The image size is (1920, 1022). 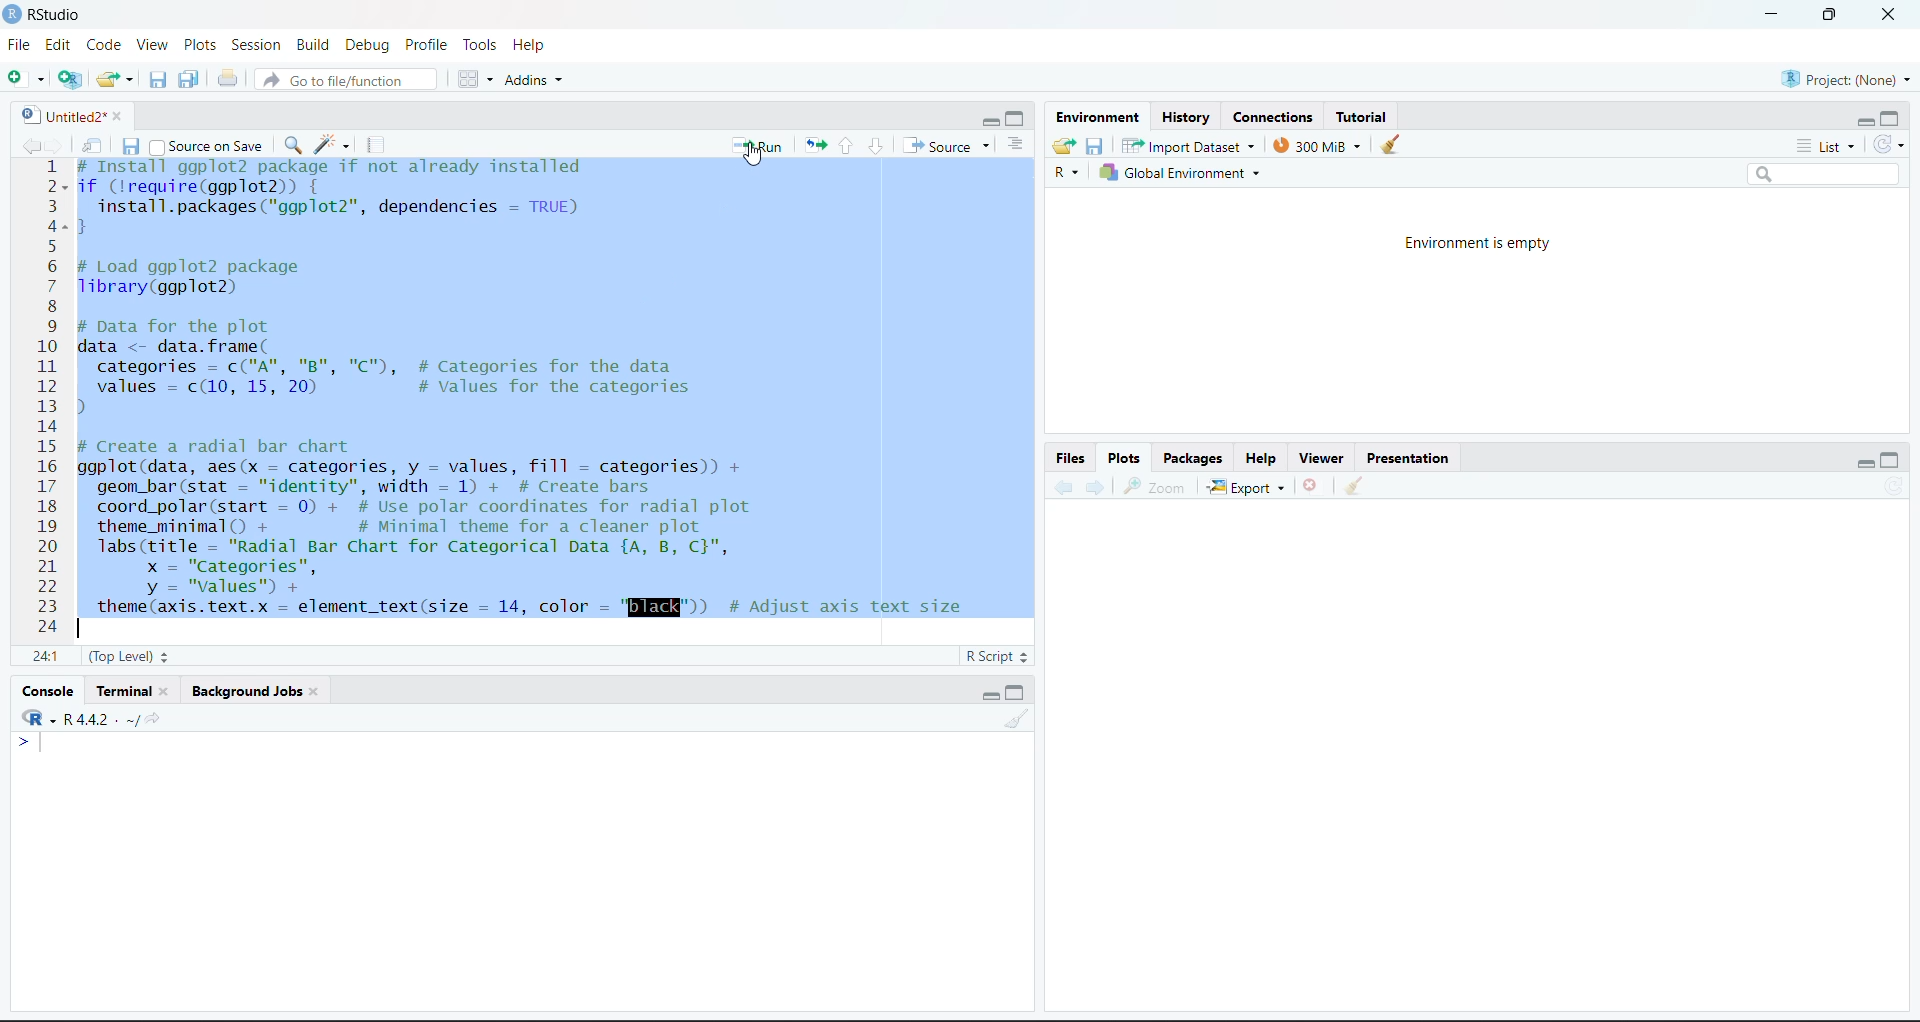 What do you see at coordinates (103, 47) in the screenshot?
I see `Code` at bounding box center [103, 47].